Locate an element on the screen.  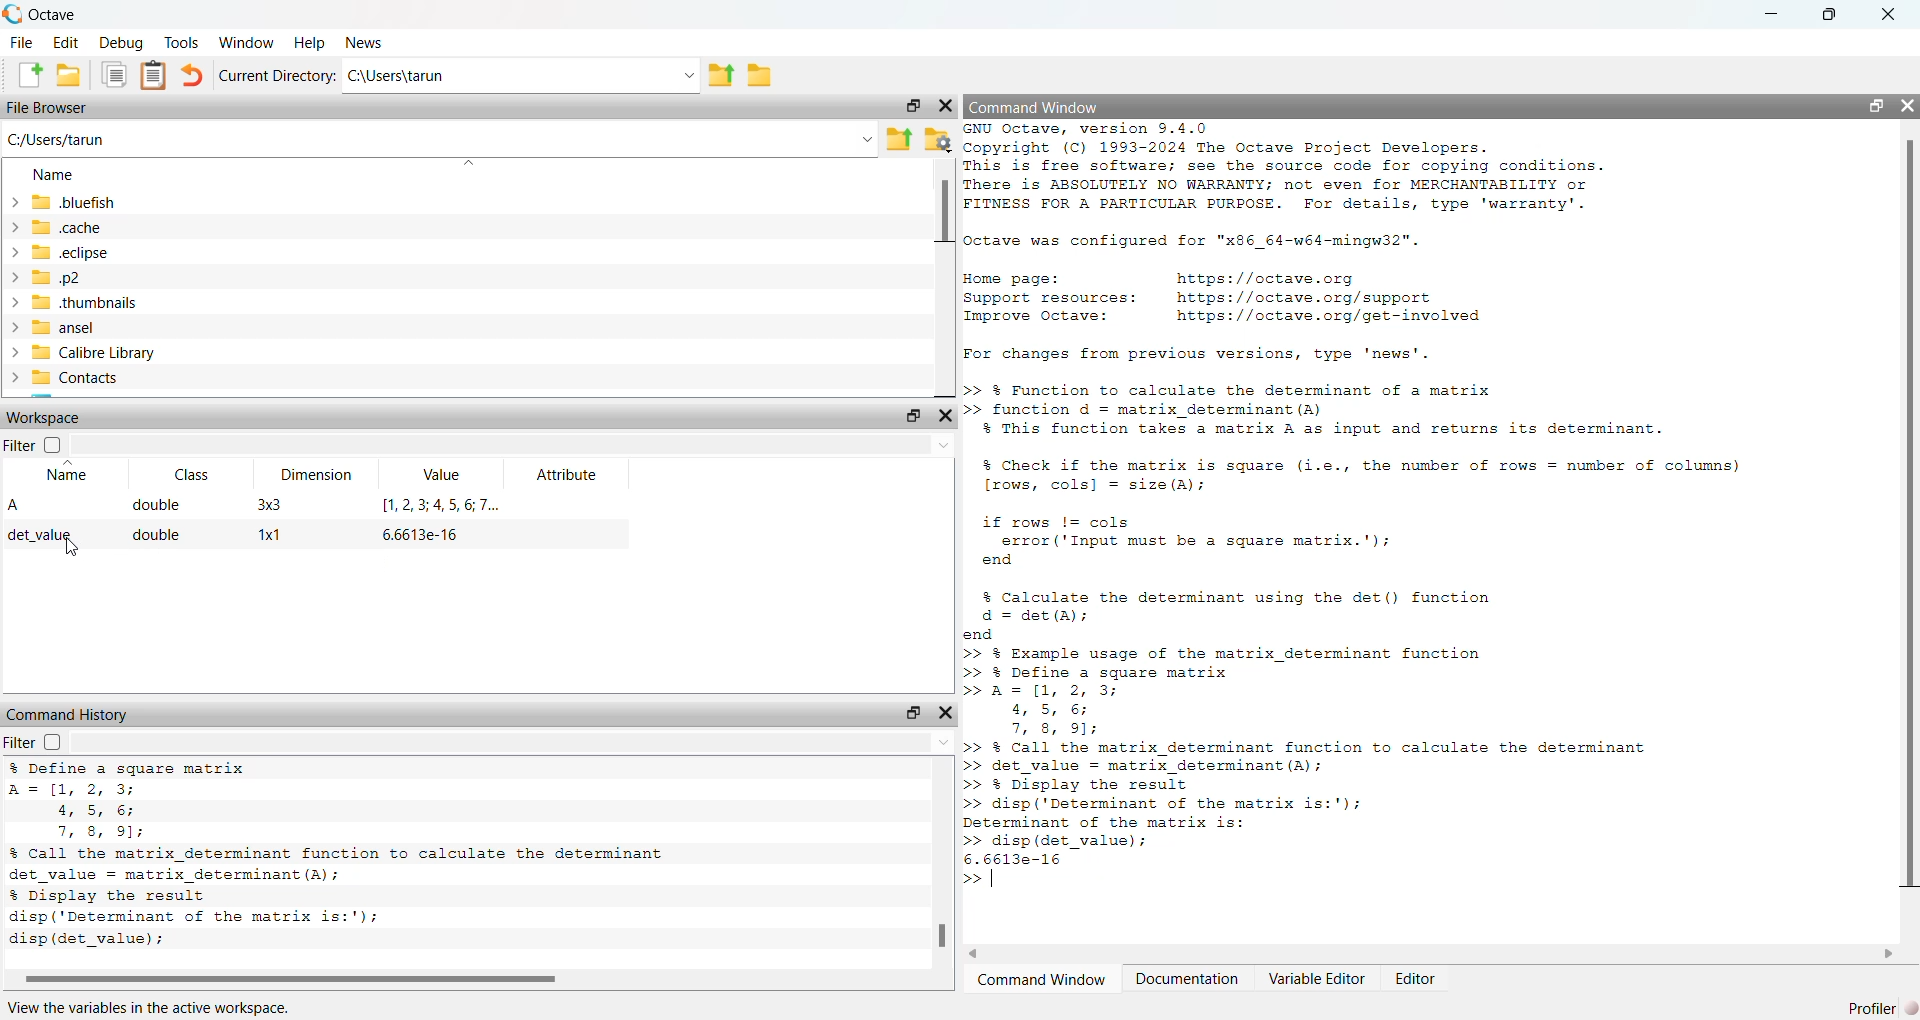
value is located at coordinates (445, 476).